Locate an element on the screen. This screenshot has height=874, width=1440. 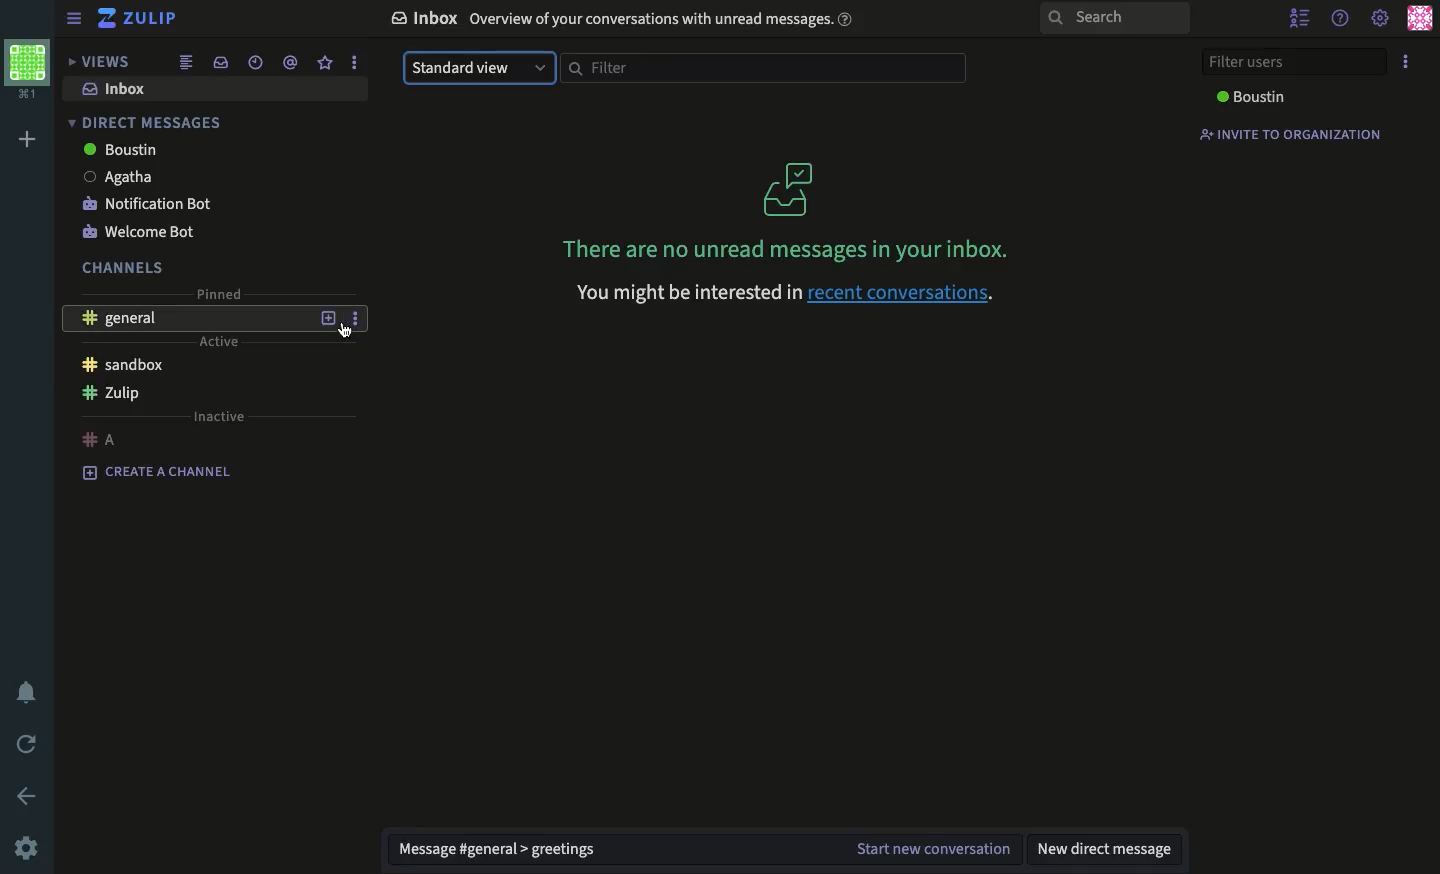
start new conversation is located at coordinates (935, 846).